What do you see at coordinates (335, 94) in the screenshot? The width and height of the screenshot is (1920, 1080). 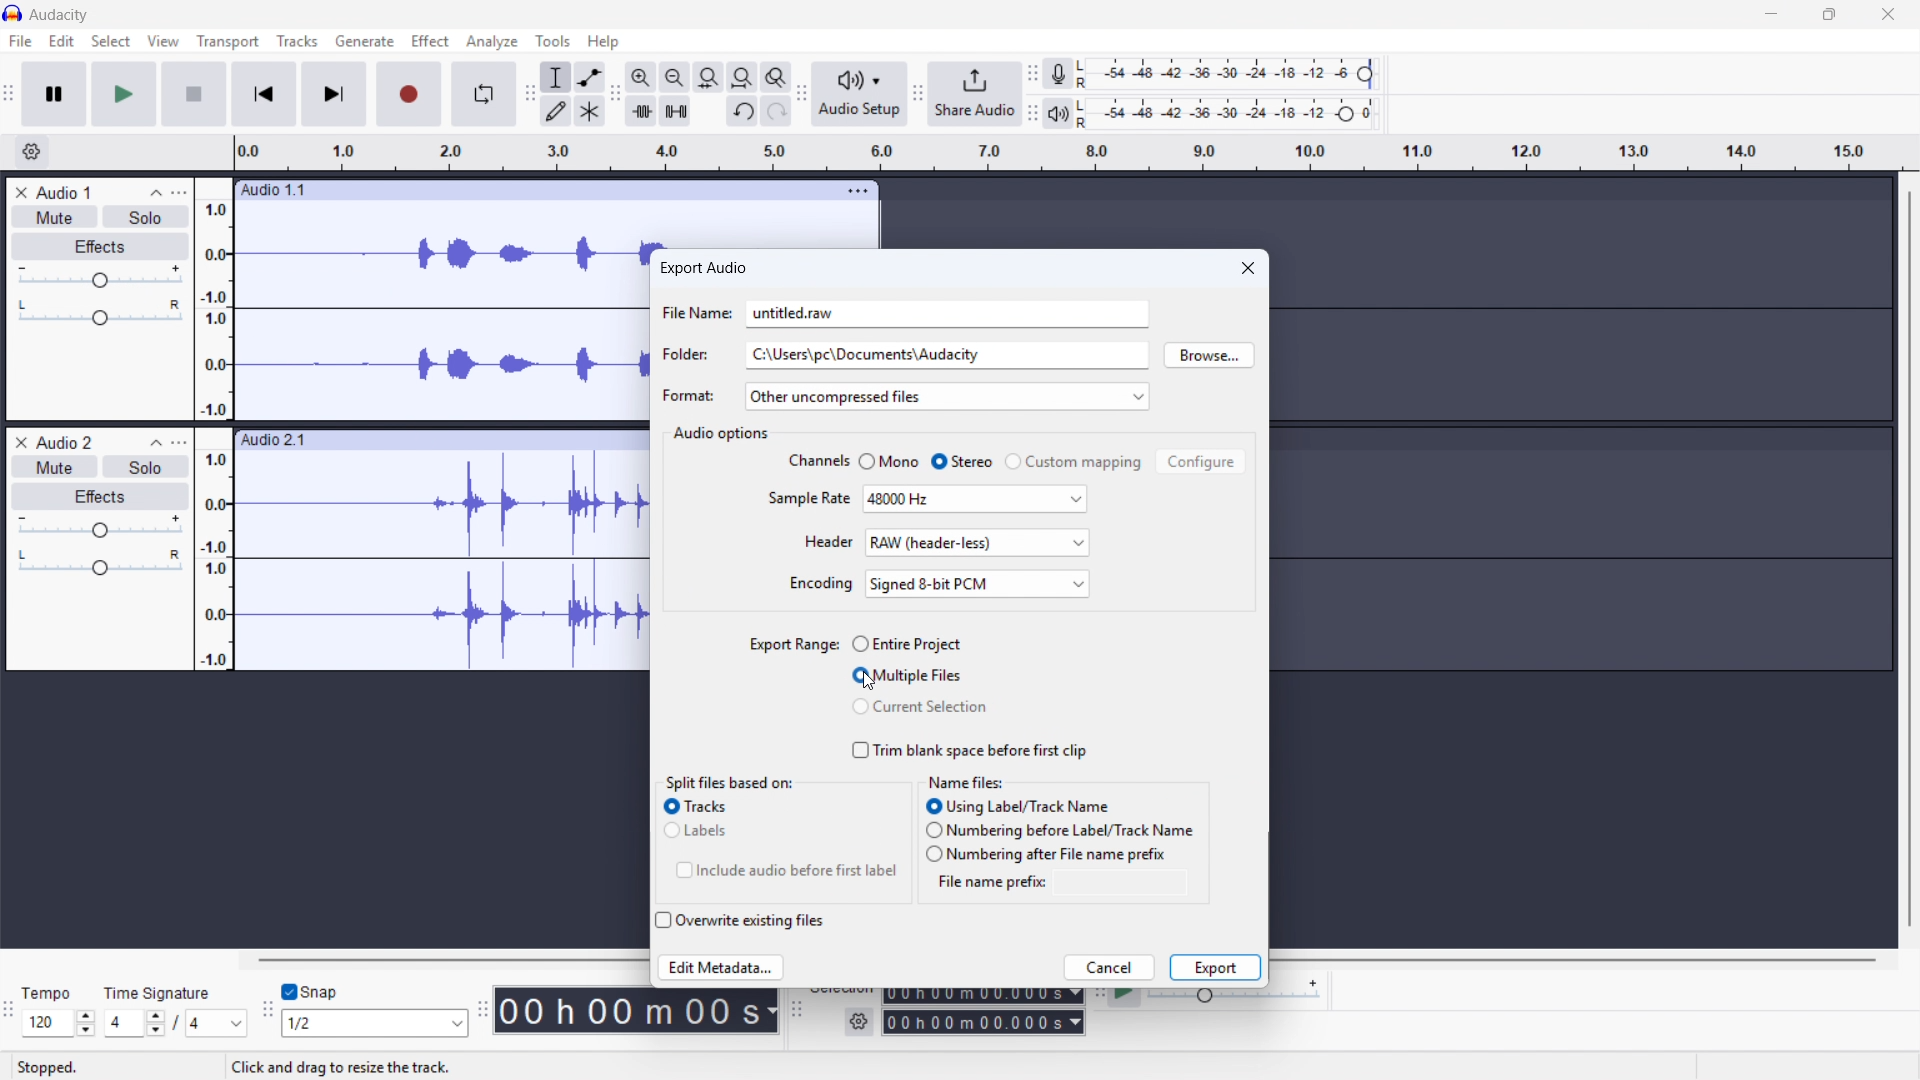 I see `Skip to last ` at bounding box center [335, 94].